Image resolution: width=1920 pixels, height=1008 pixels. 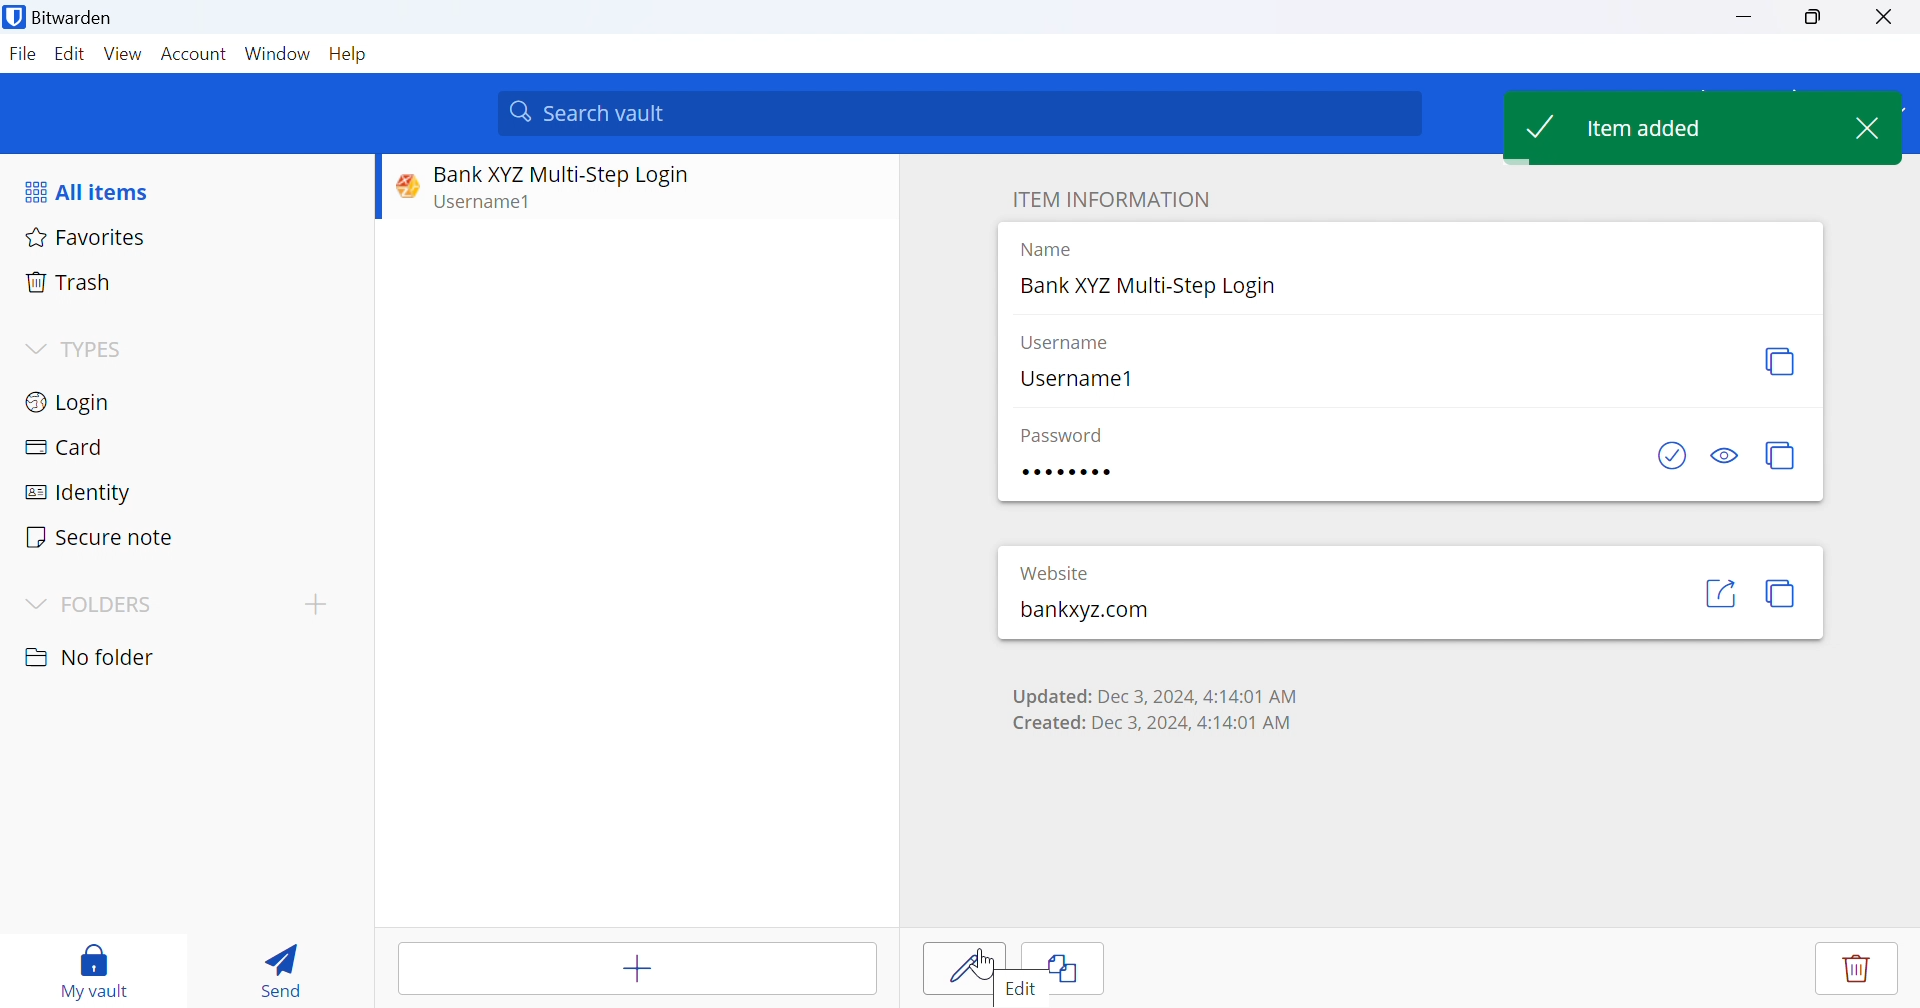 I want to click on Drop Down, so click(x=37, y=603).